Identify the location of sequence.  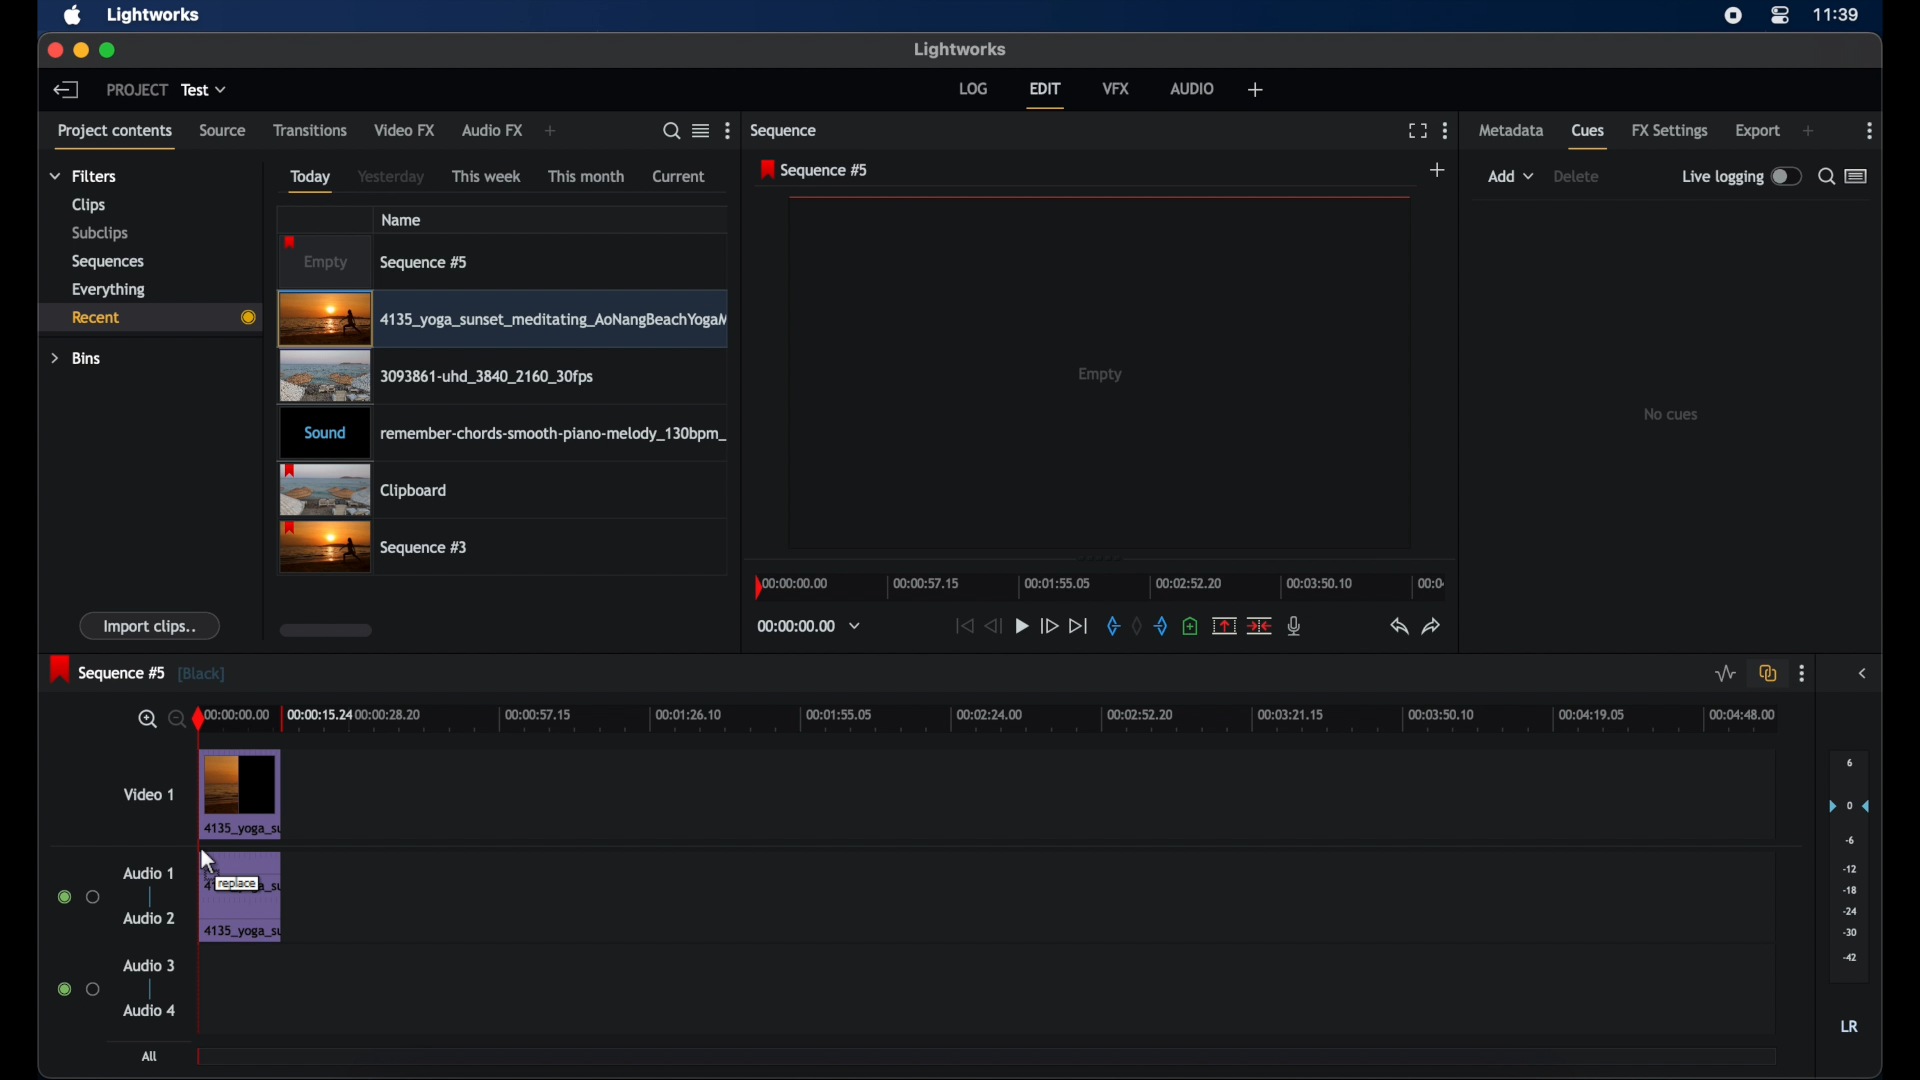
(785, 133).